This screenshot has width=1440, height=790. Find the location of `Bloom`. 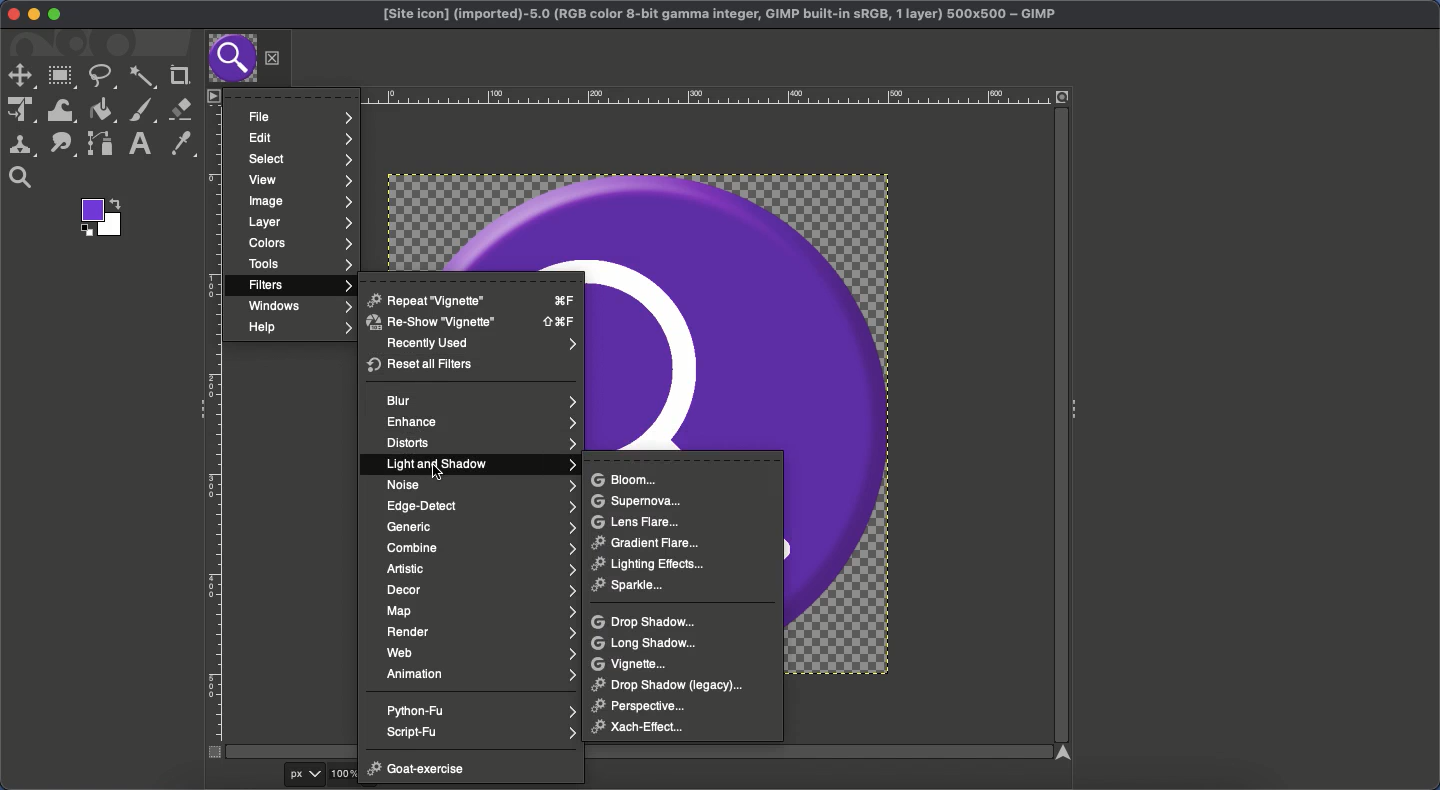

Bloom is located at coordinates (624, 479).